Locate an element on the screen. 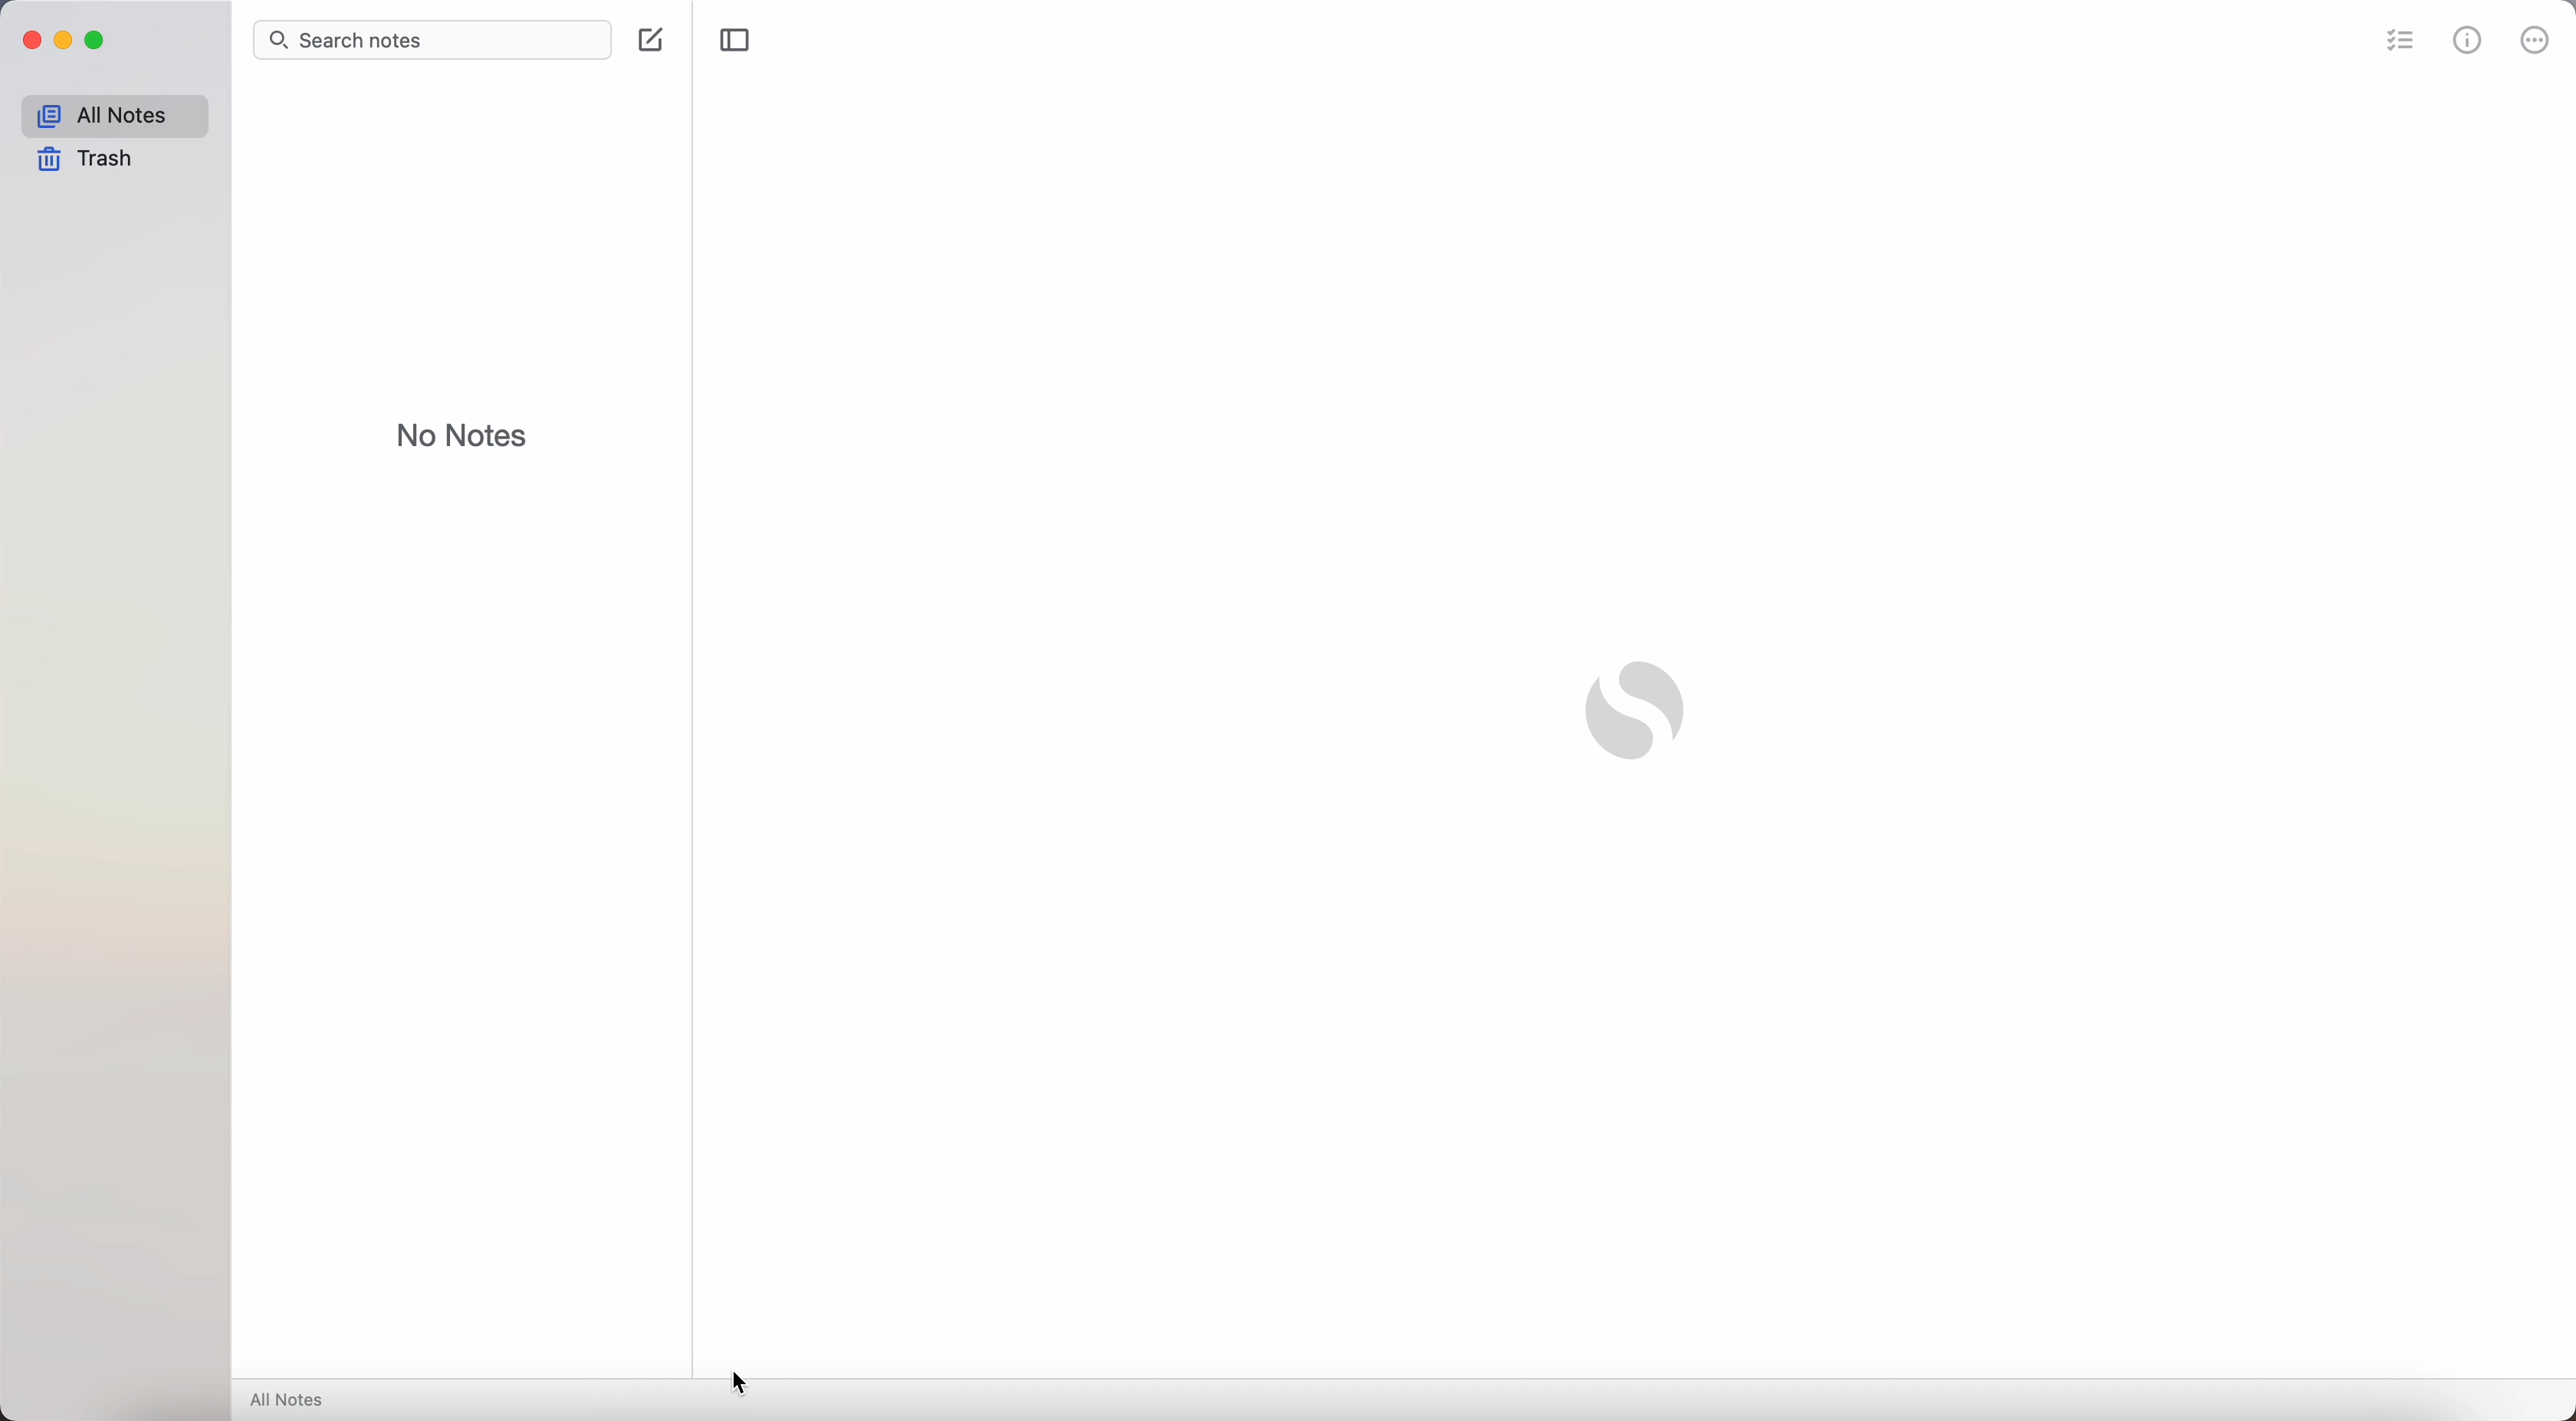  search bar is located at coordinates (433, 40).